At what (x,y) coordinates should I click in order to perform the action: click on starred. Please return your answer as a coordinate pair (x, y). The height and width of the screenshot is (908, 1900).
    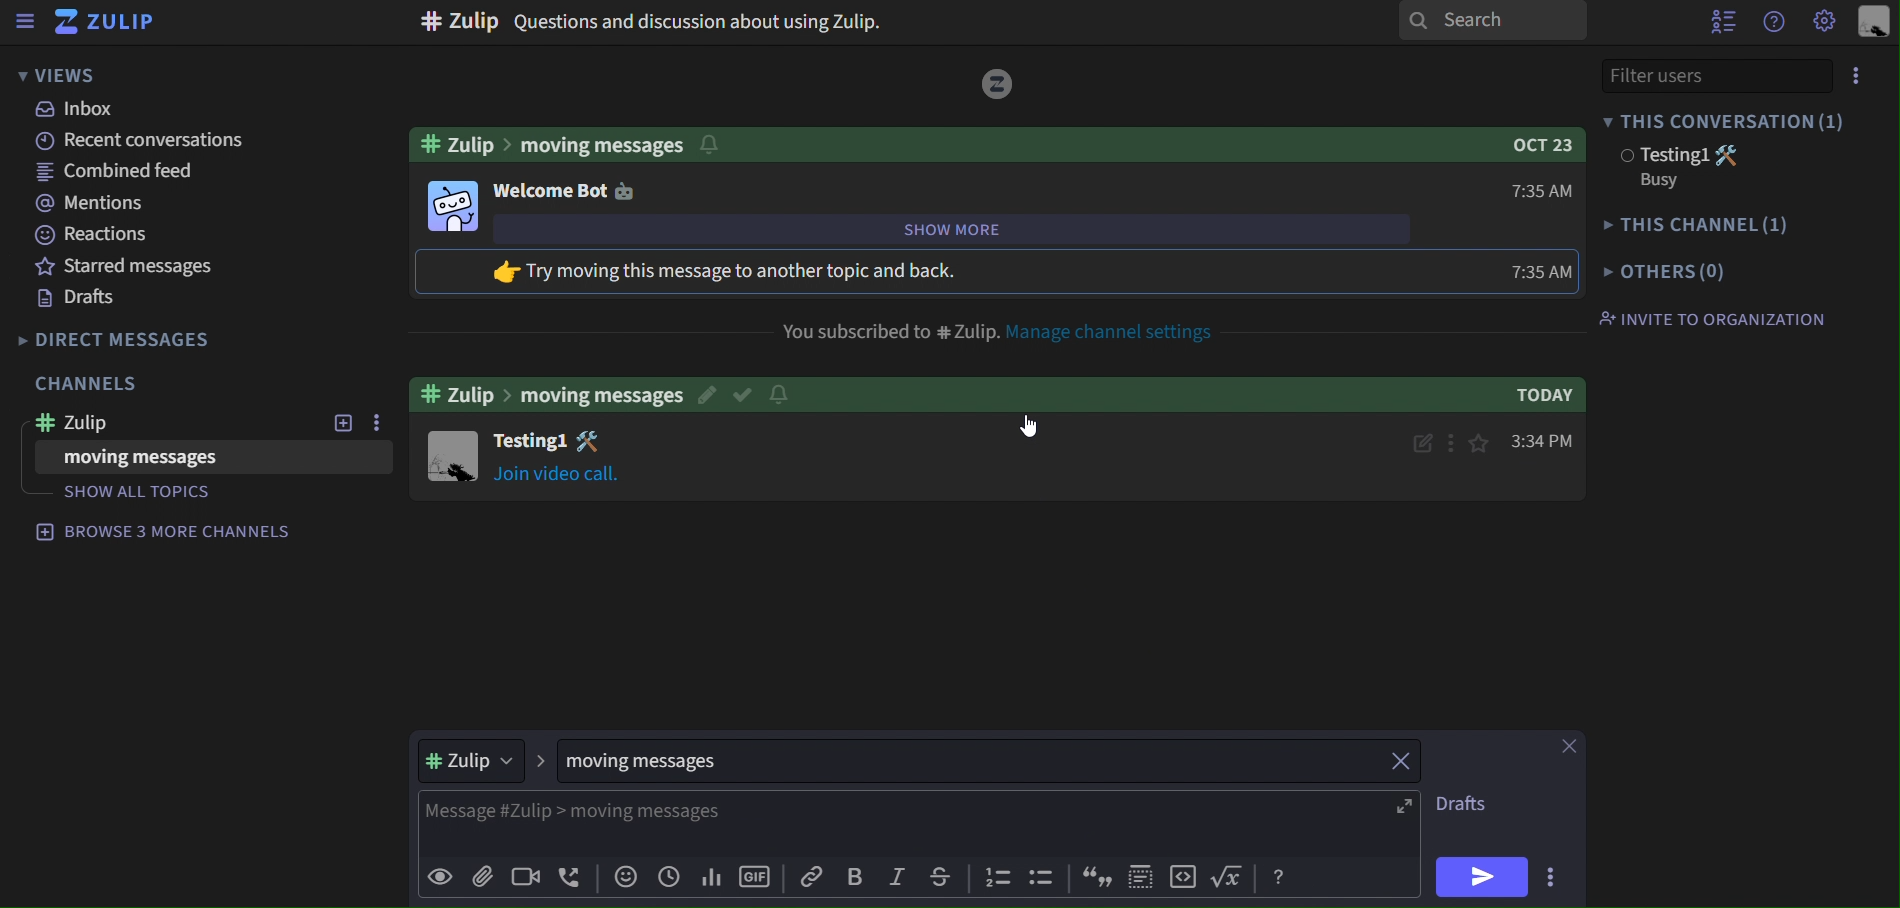
    Looking at the image, I should click on (1482, 440).